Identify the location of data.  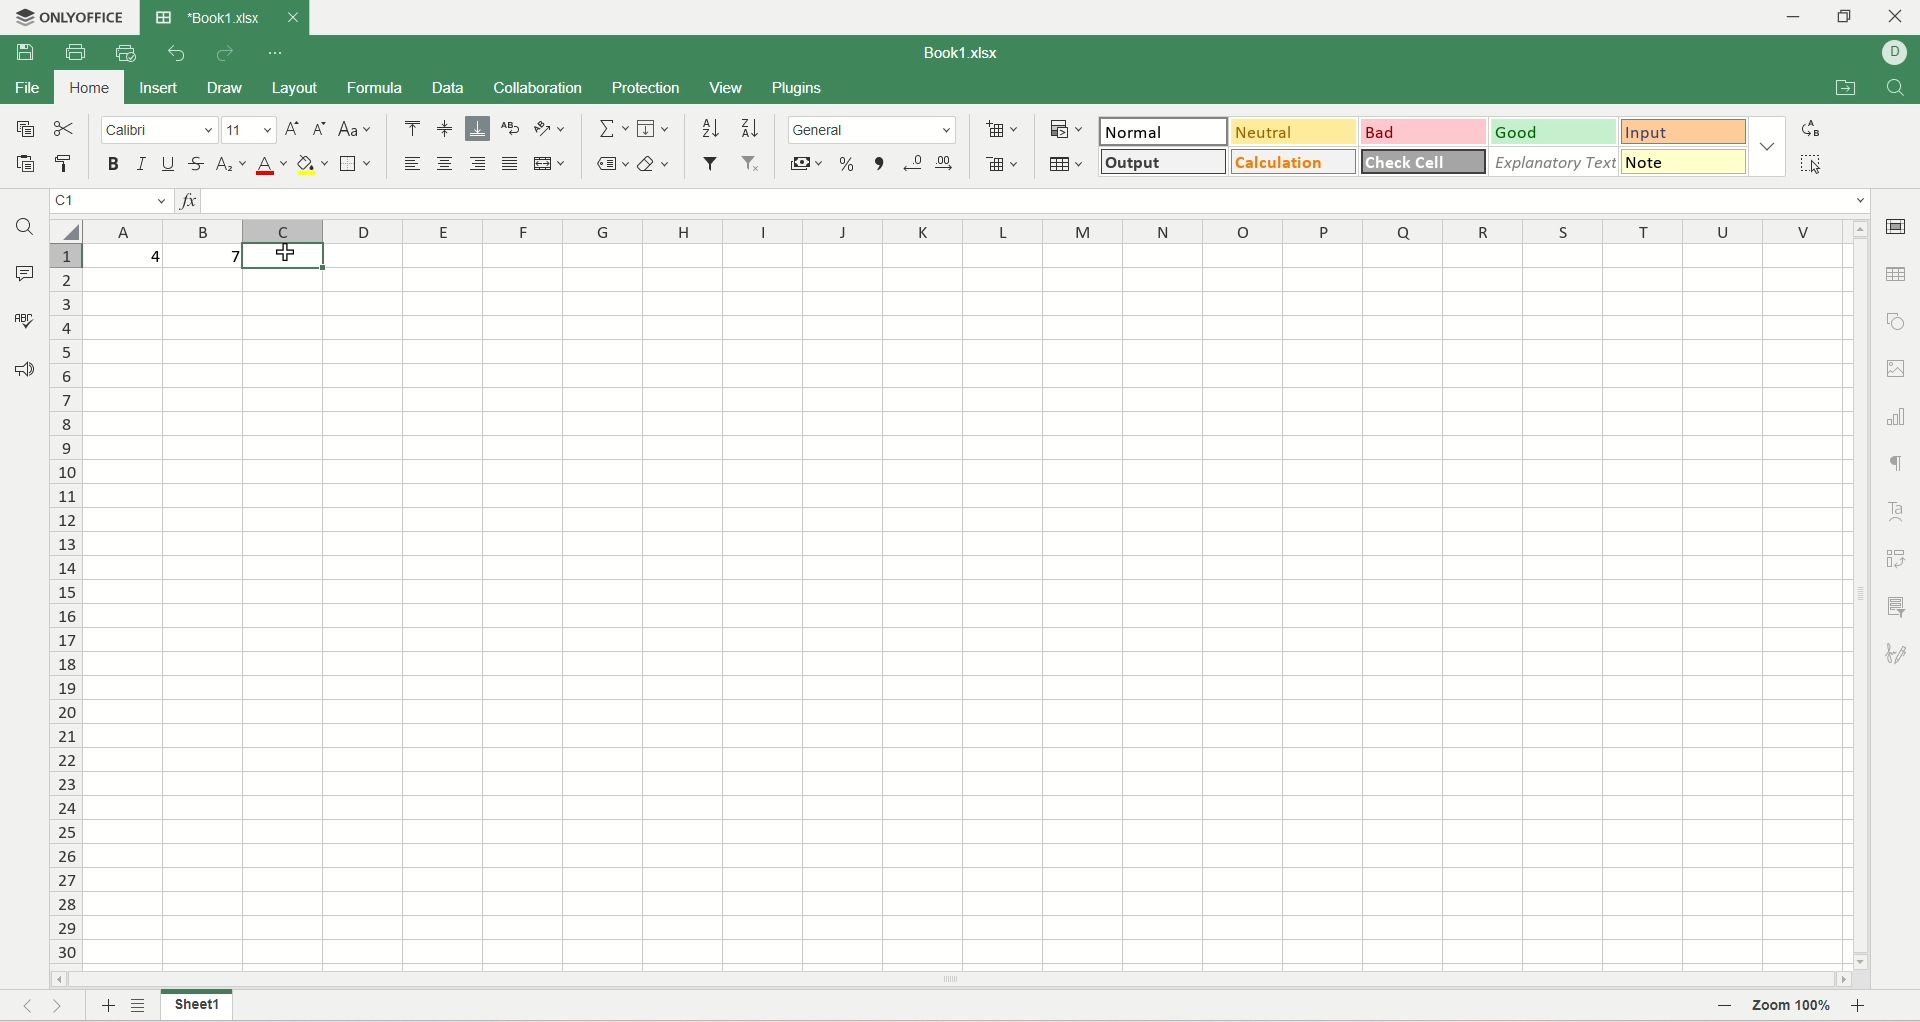
(448, 88).